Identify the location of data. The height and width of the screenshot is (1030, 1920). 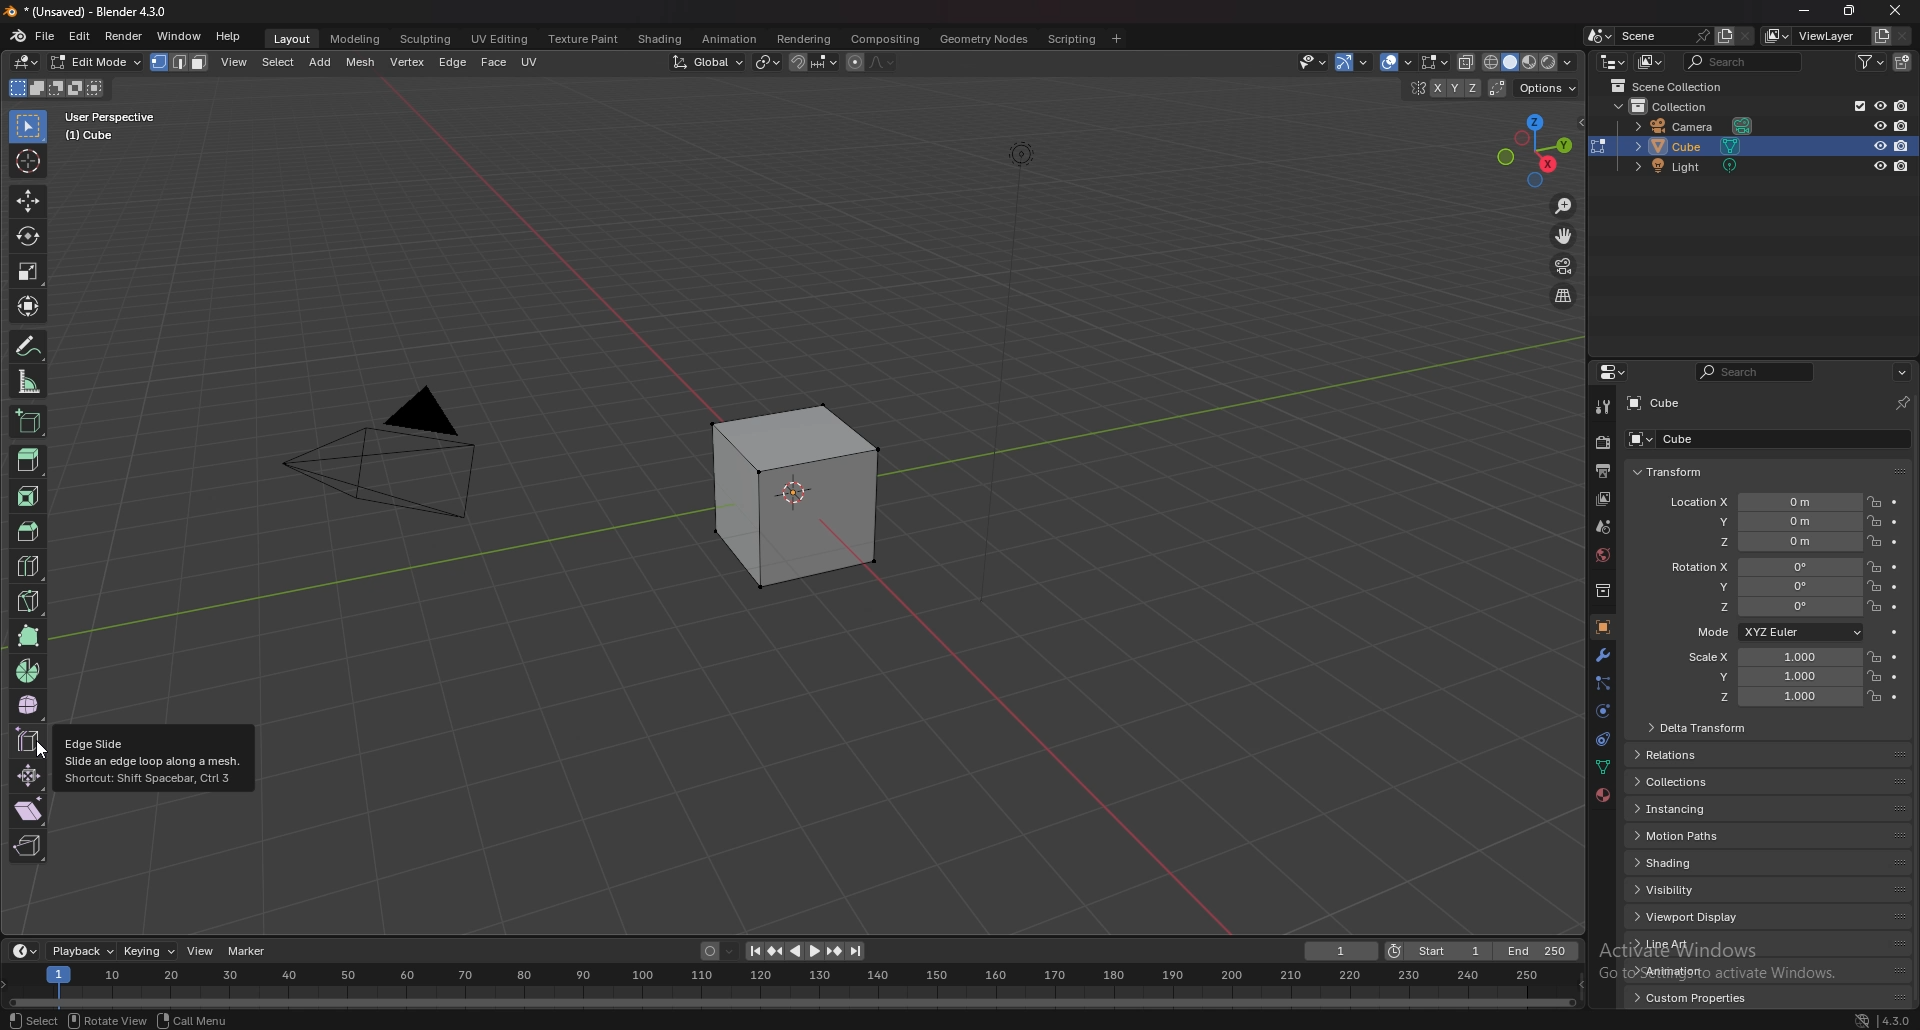
(1602, 767).